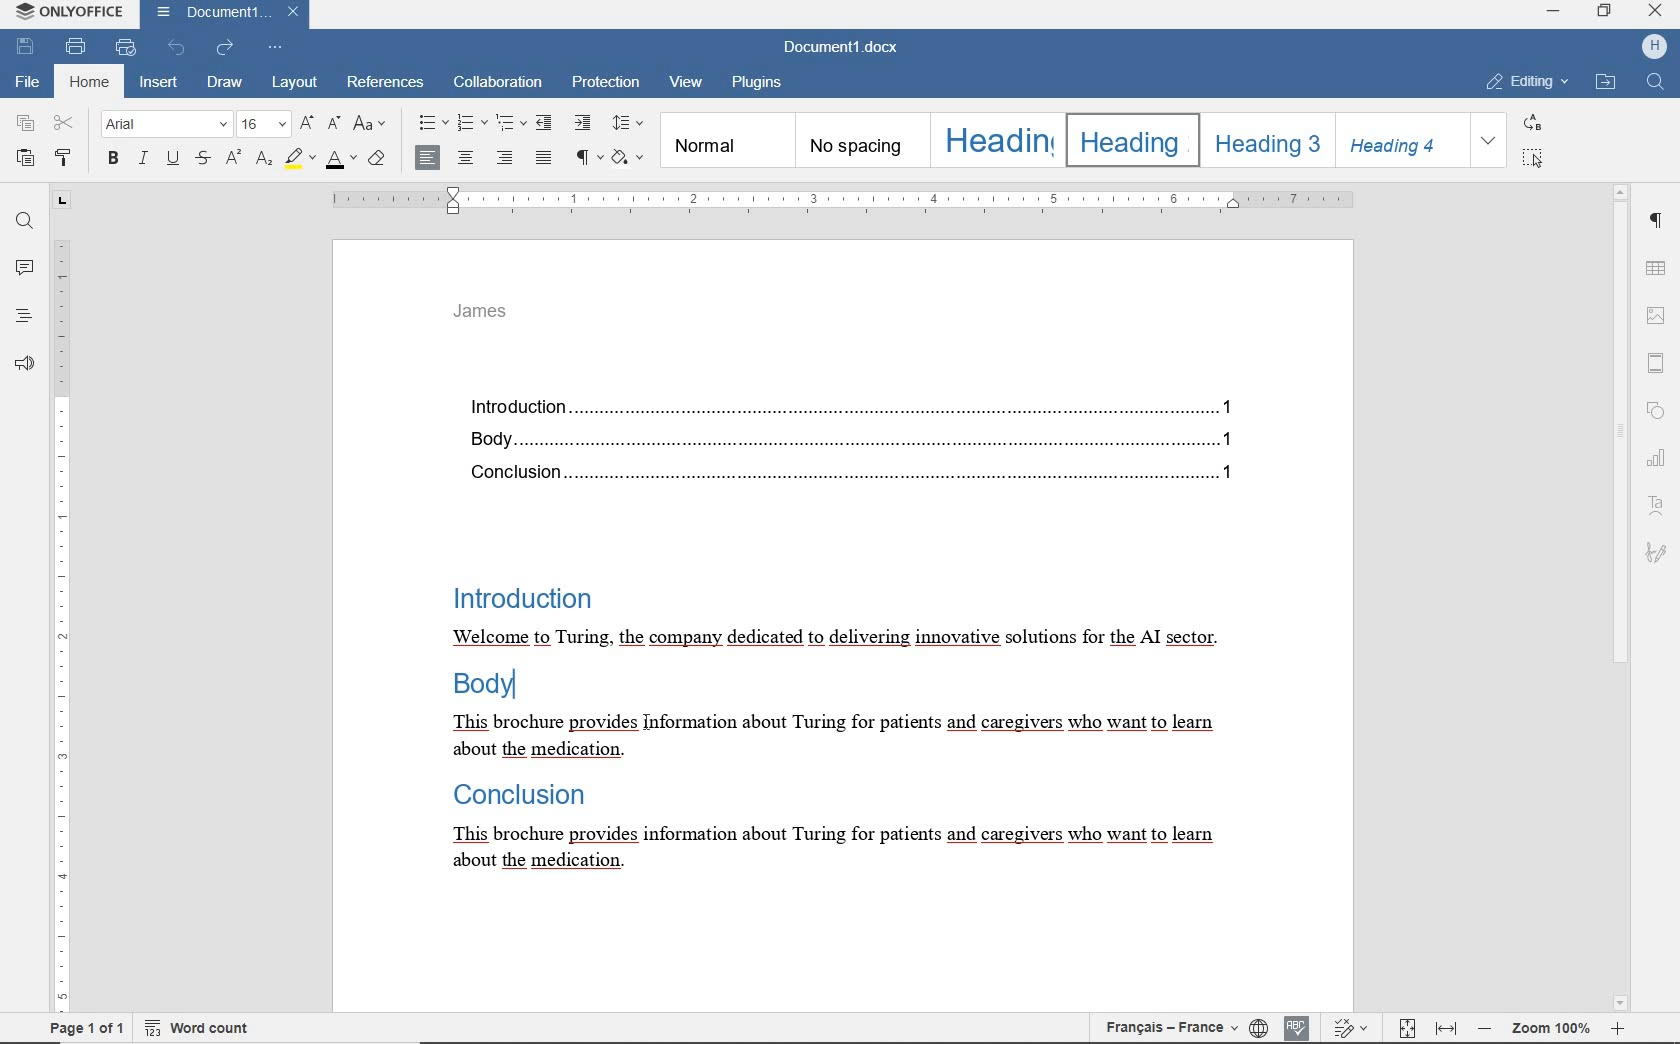  Describe the element at coordinates (629, 158) in the screenshot. I see `SHADING` at that location.